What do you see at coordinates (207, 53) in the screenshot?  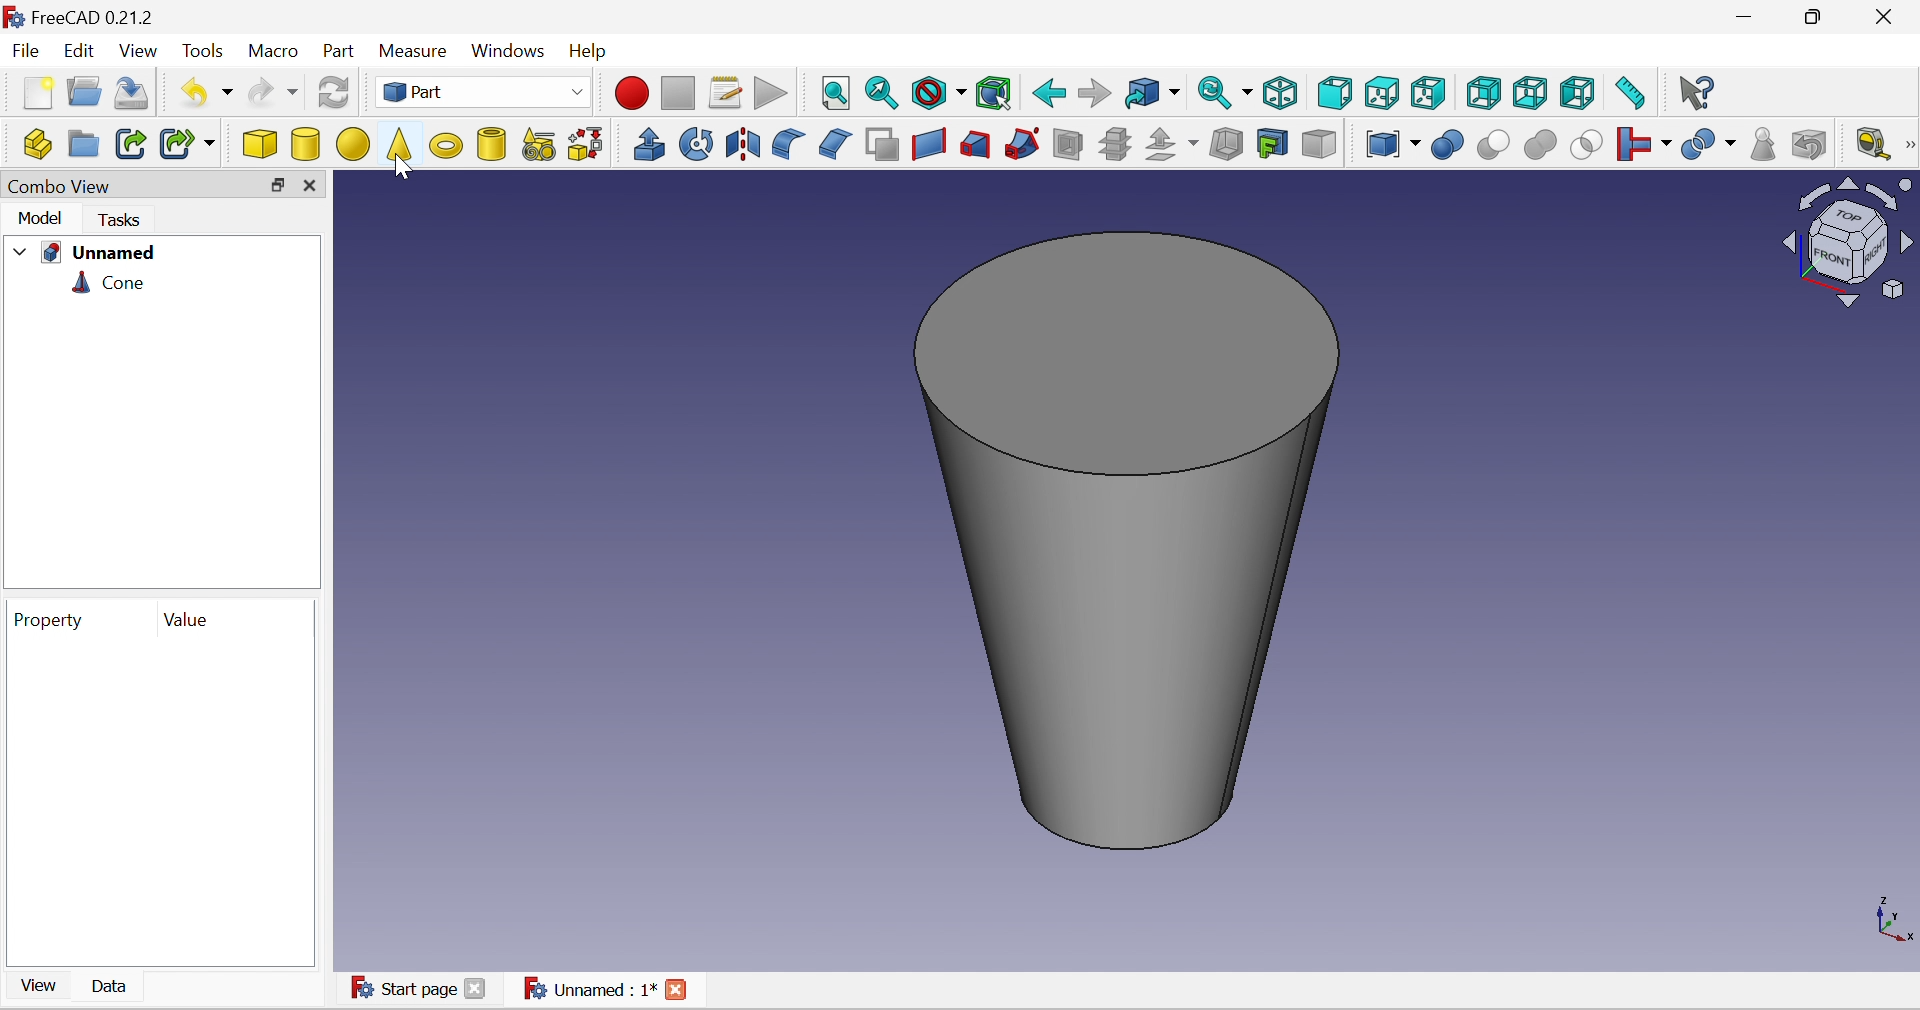 I see `Tools` at bounding box center [207, 53].